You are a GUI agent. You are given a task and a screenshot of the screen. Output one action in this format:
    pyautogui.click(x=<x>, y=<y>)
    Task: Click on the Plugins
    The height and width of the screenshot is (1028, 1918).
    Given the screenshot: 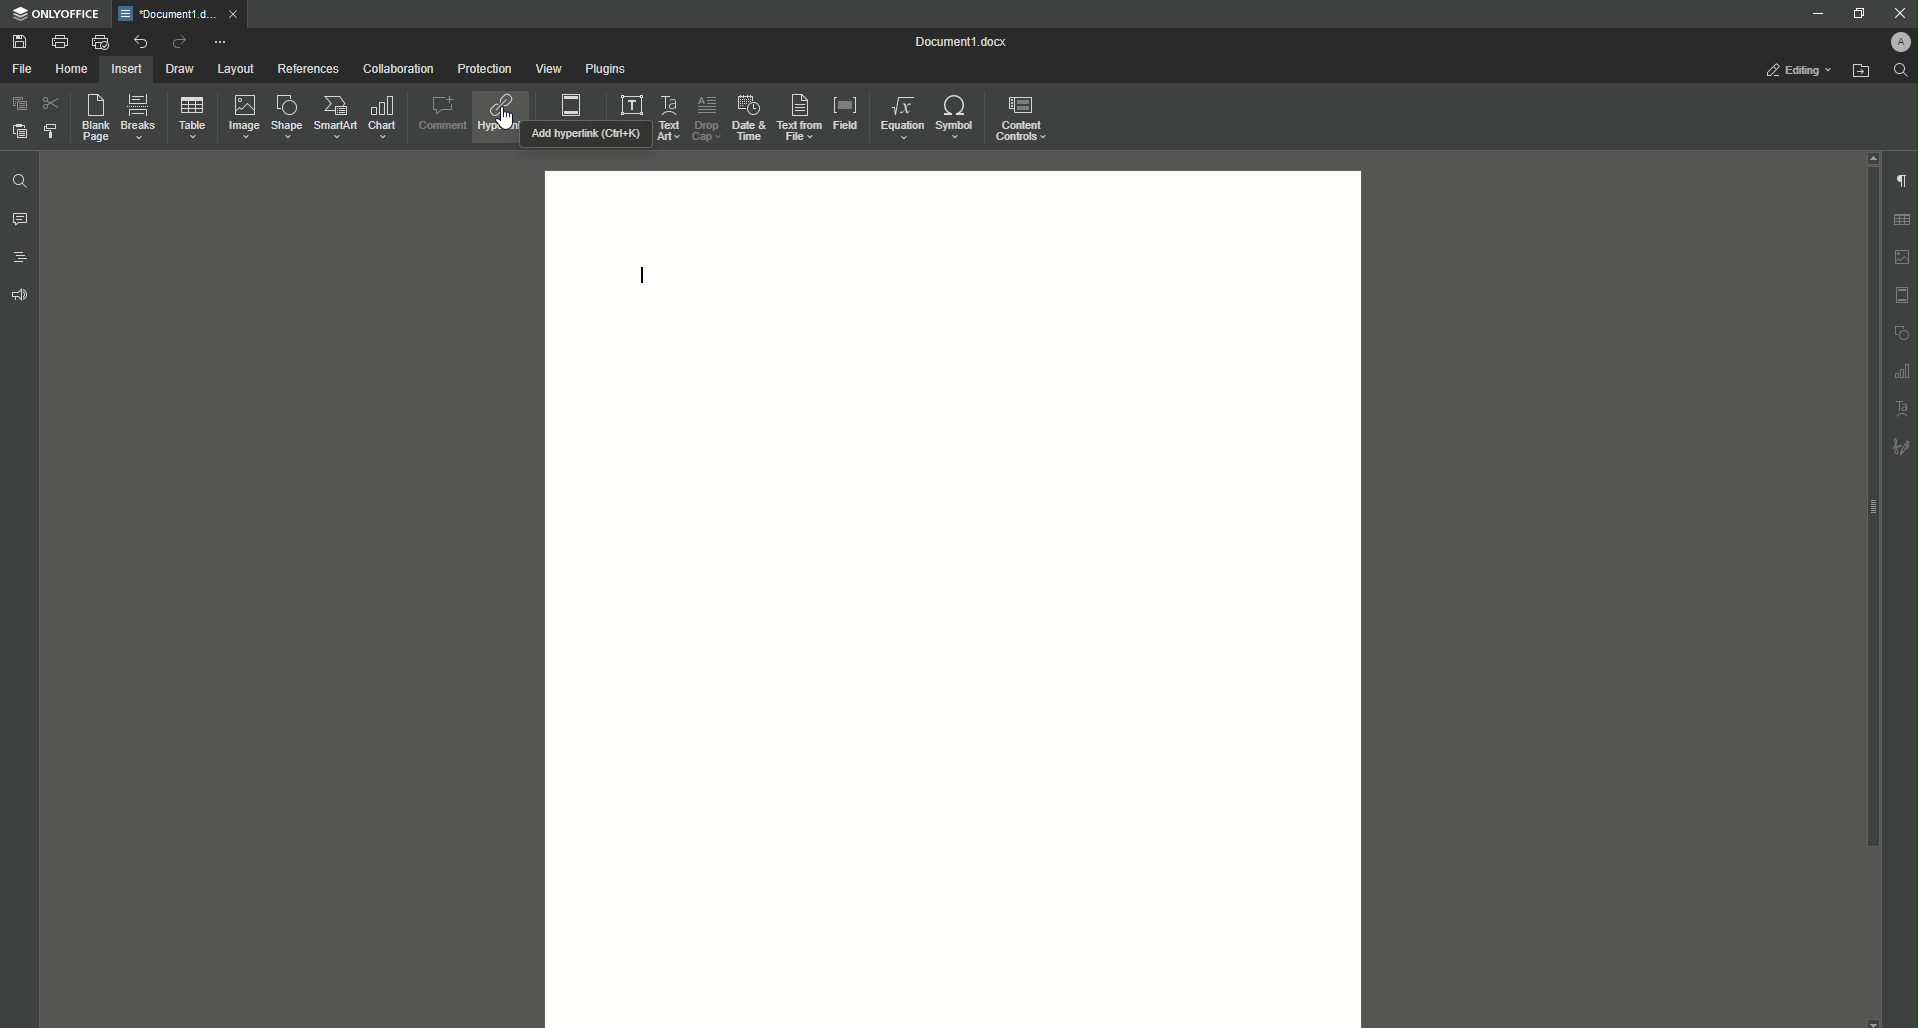 What is the action you would take?
    pyautogui.click(x=604, y=67)
    